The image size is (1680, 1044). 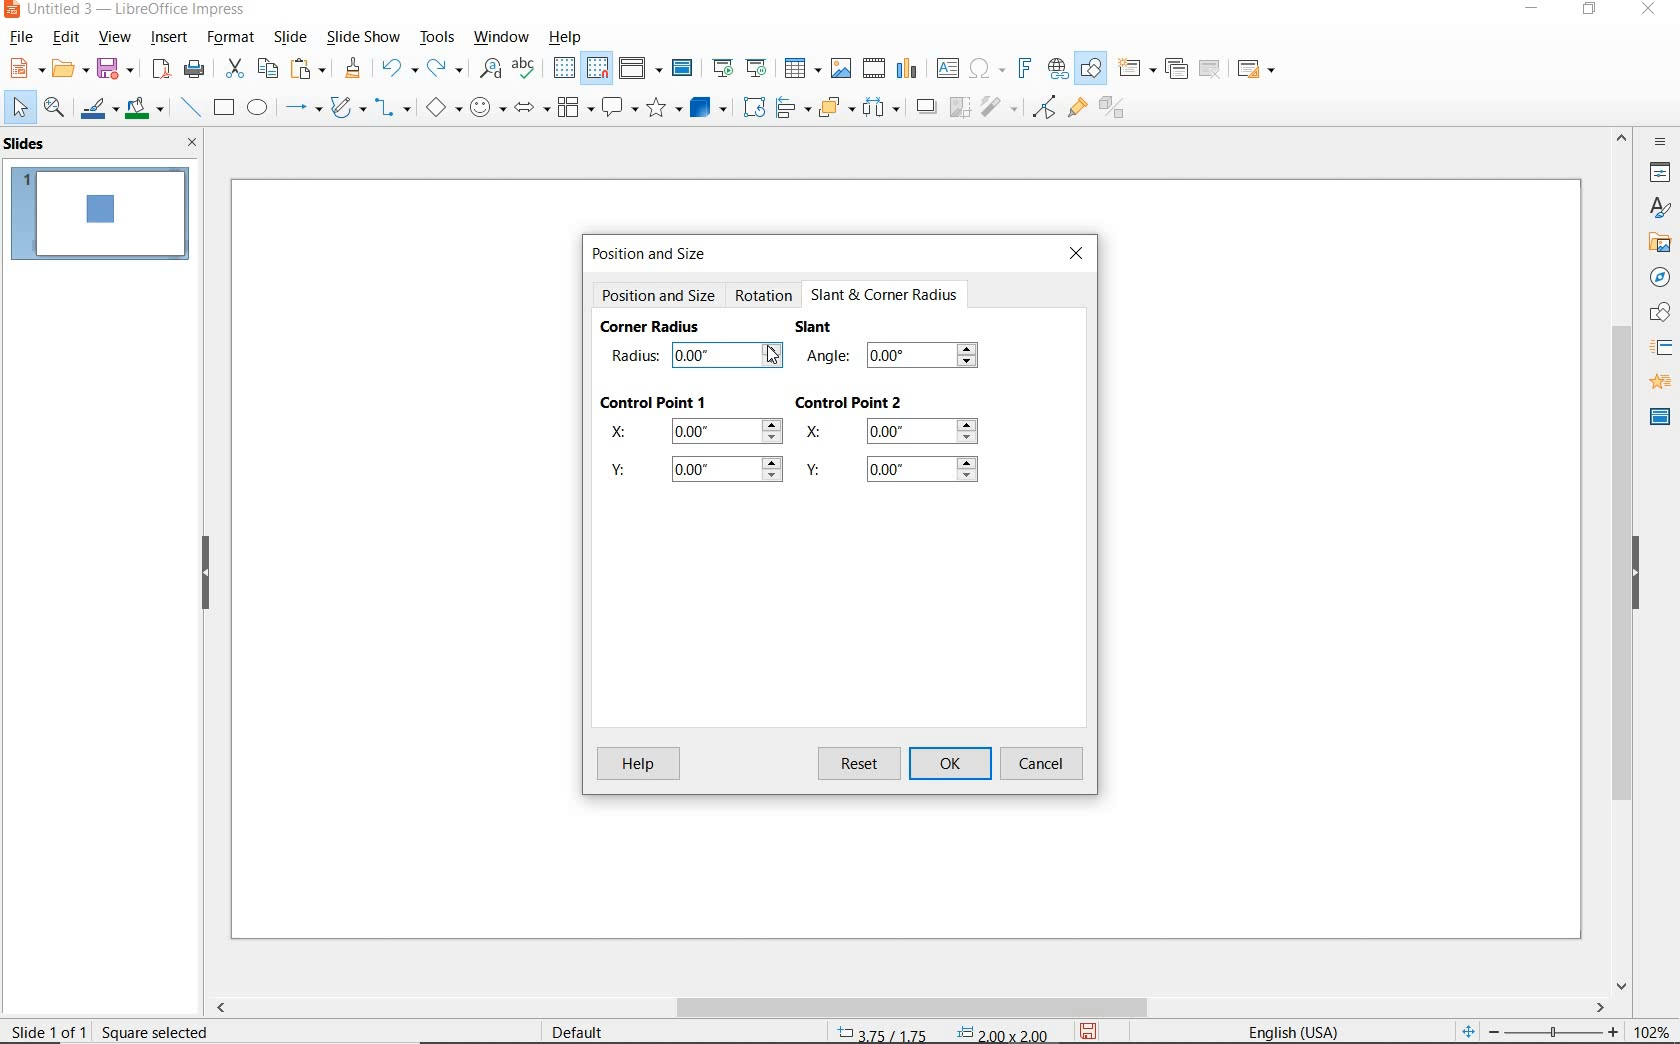 I want to click on ANGLE, so click(x=897, y=359).